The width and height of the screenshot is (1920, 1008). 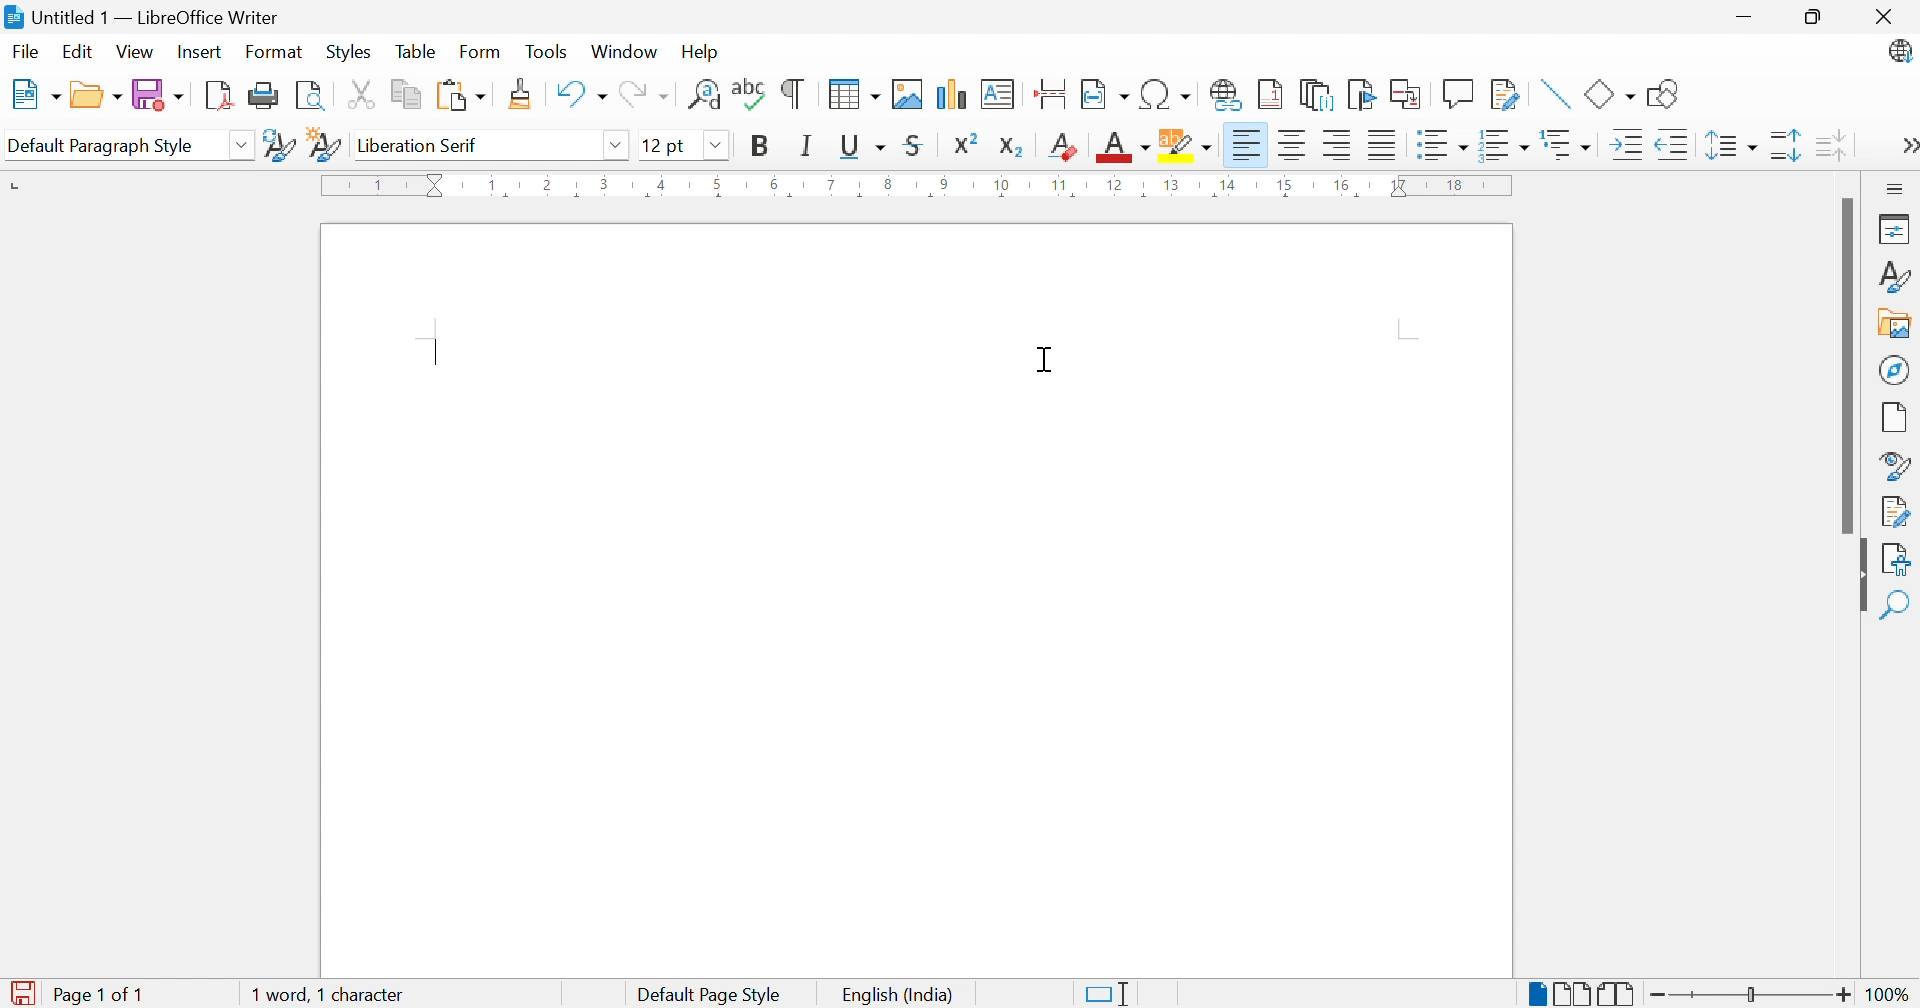 I want to click on Font Color, so click(x=1120, y=147).